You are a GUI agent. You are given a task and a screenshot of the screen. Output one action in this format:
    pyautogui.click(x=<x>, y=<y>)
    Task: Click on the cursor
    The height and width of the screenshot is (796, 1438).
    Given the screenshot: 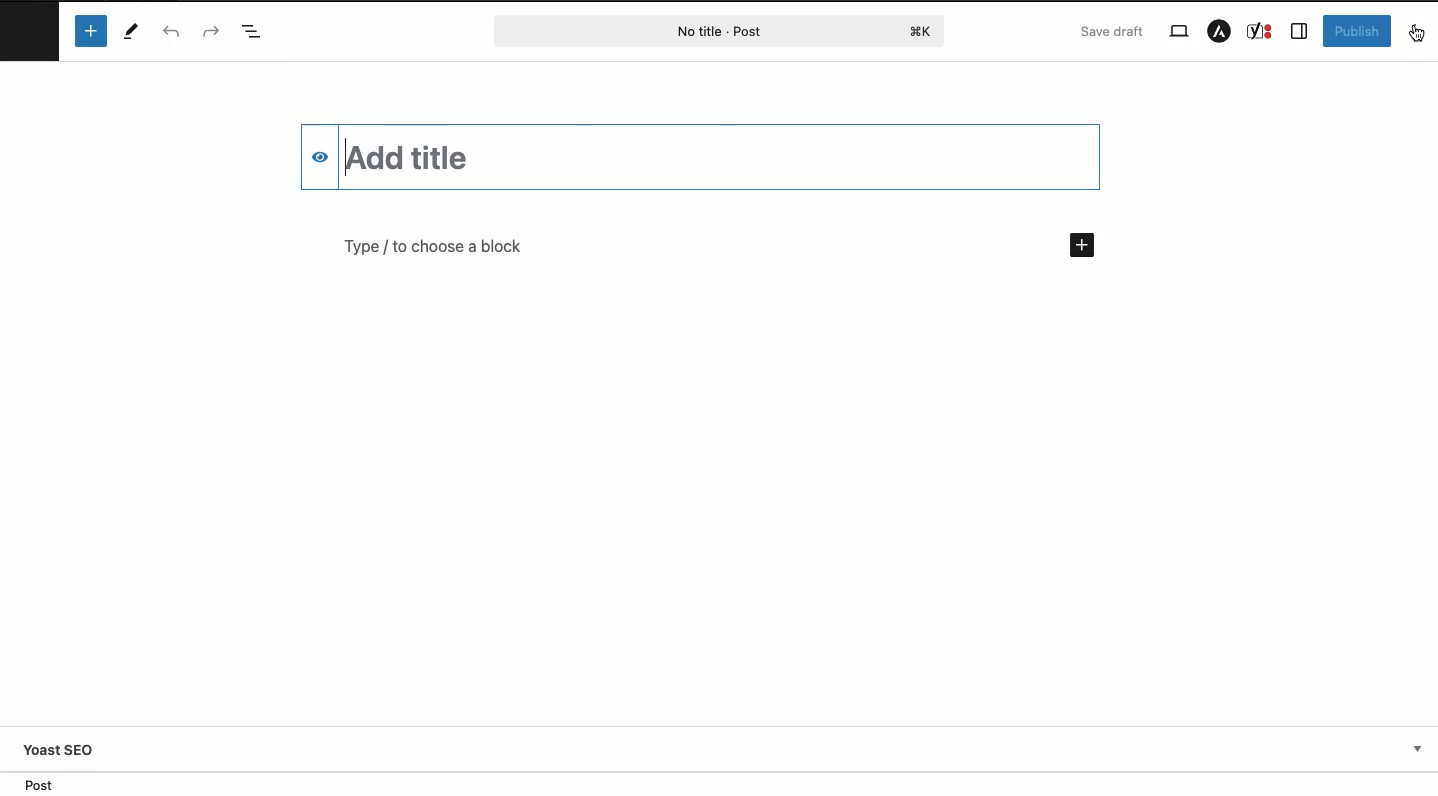 What is the action you would take?
    pyautogui.click(x=1420, y=42)
    